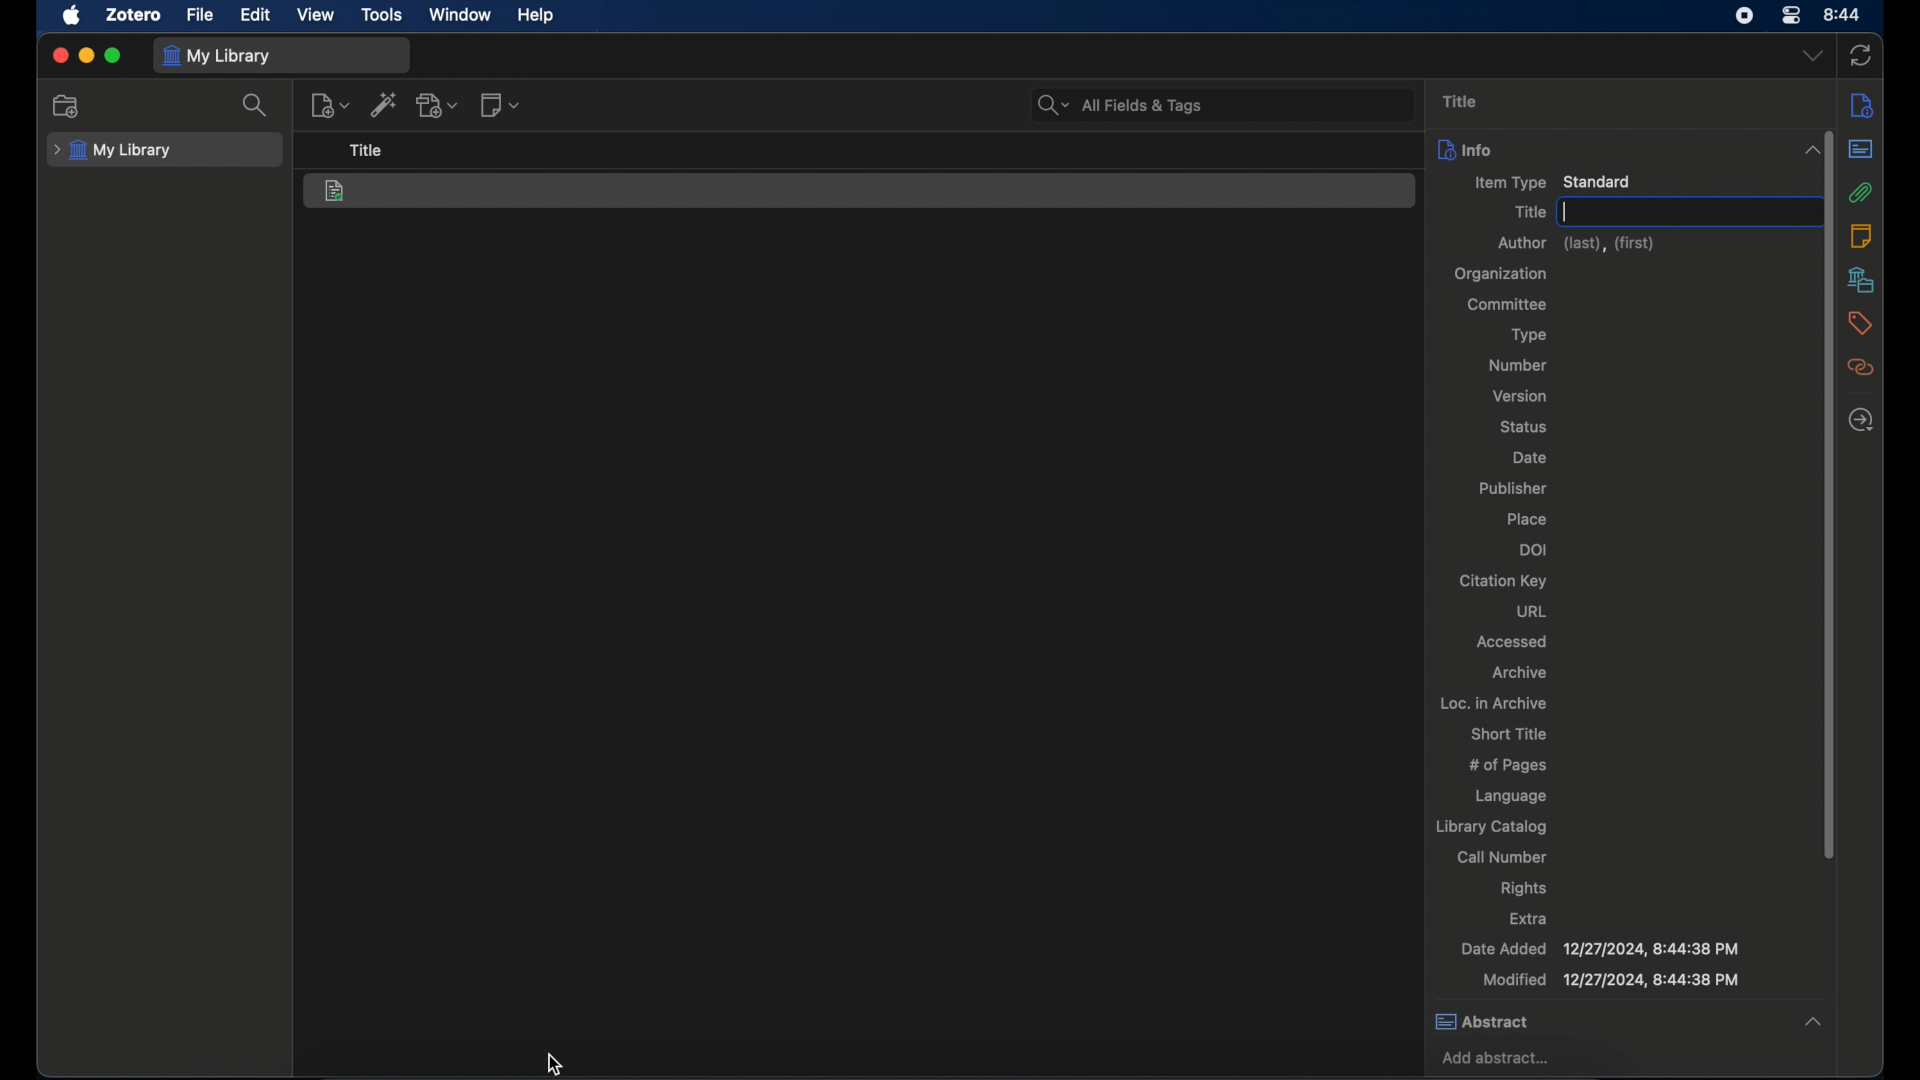  I want to click on help, so click(538, 16).